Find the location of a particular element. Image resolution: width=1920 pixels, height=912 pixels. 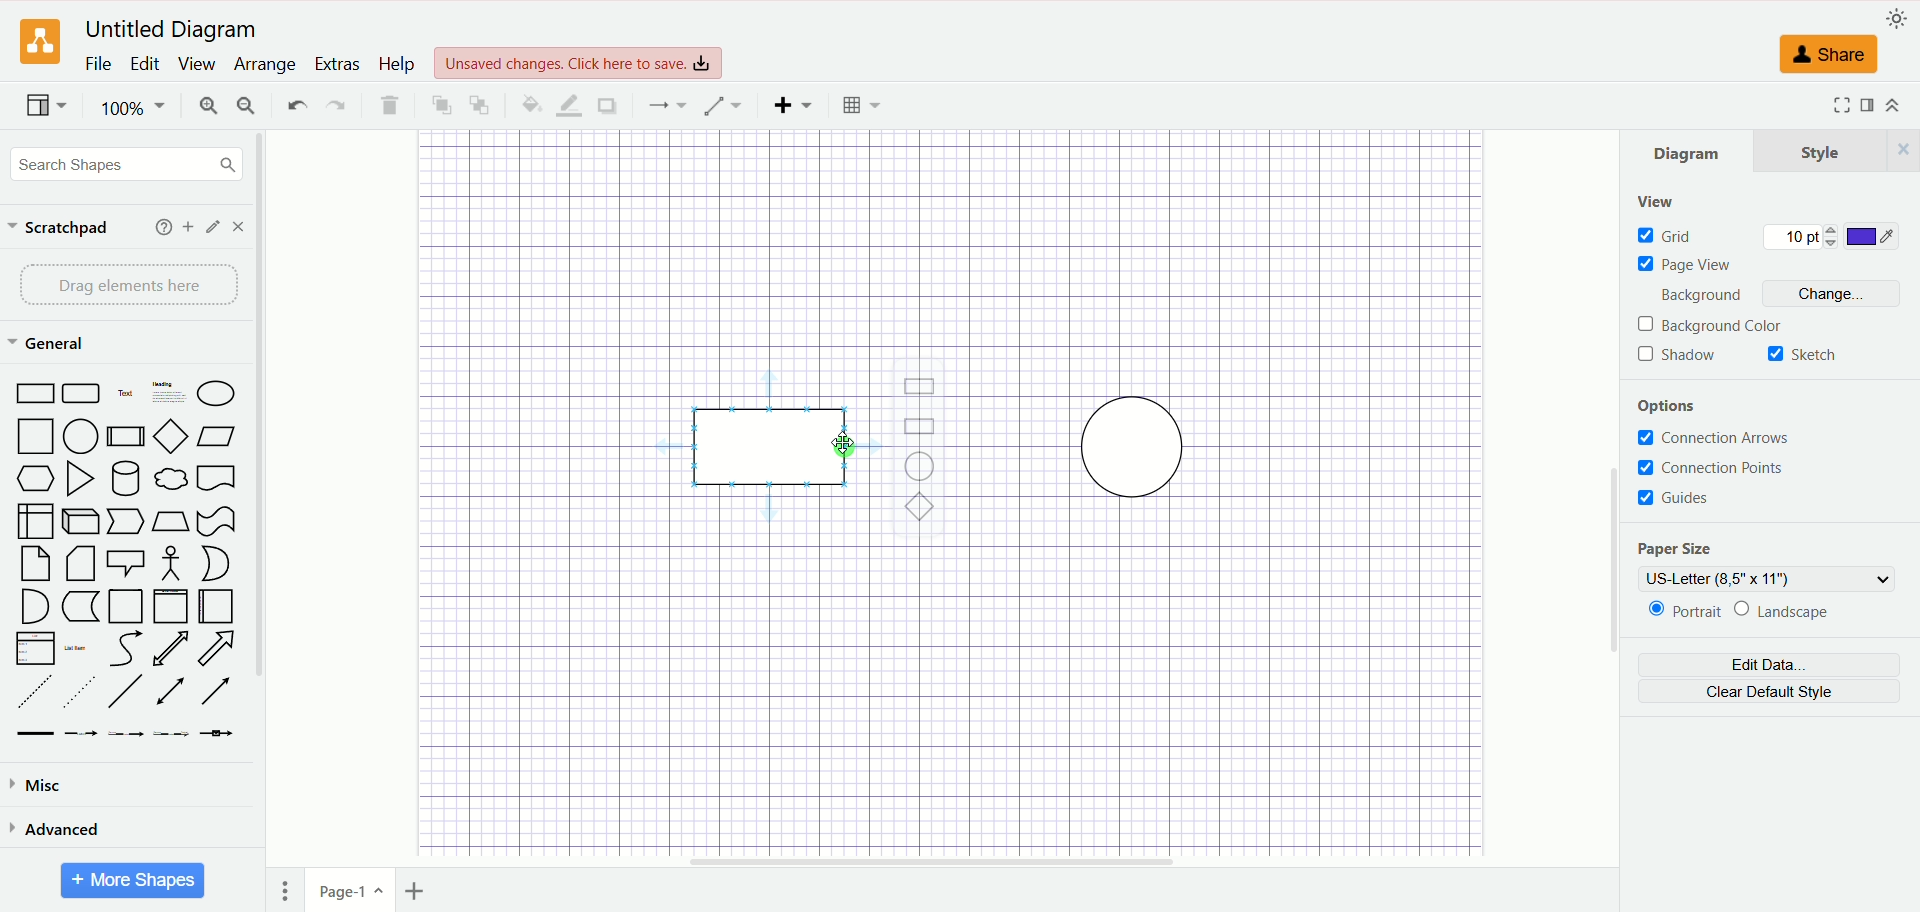

Ellipse is located at coordinates (215, 395).